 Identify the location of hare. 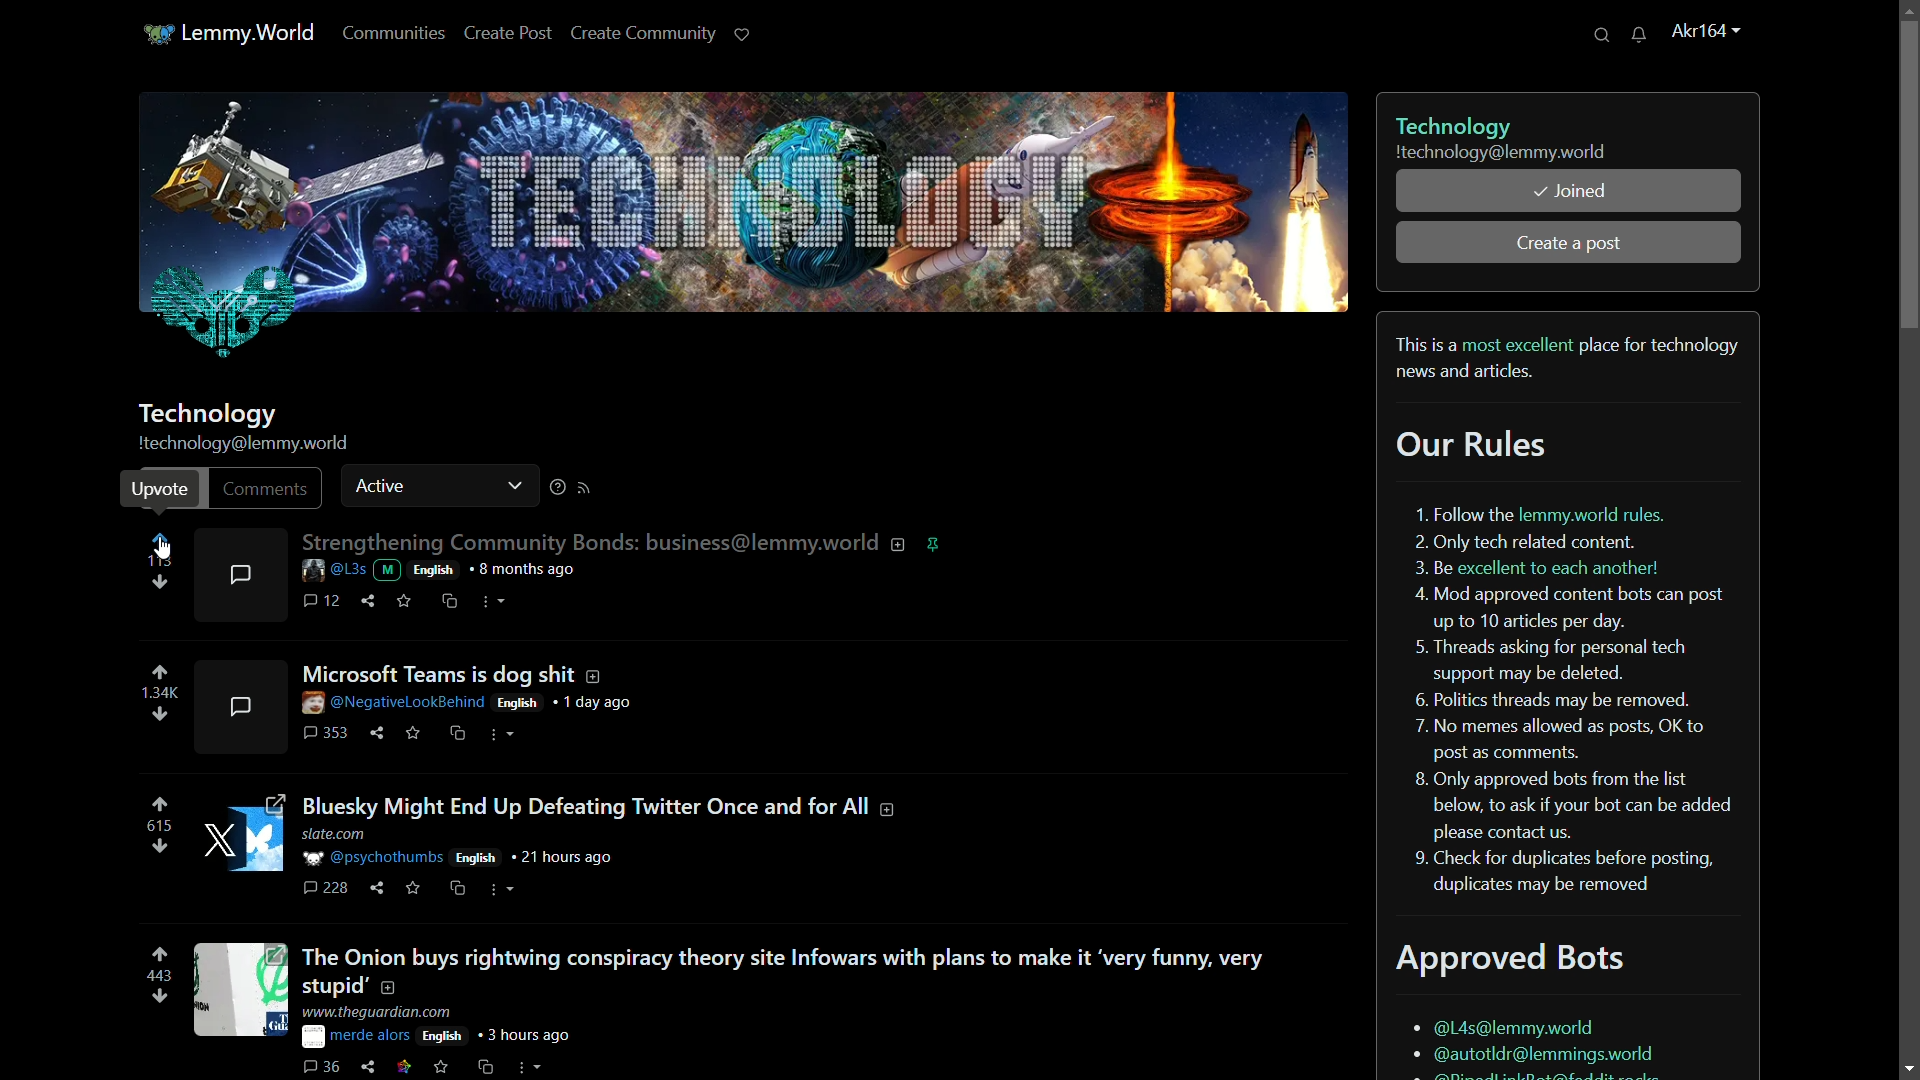
(378, 887).